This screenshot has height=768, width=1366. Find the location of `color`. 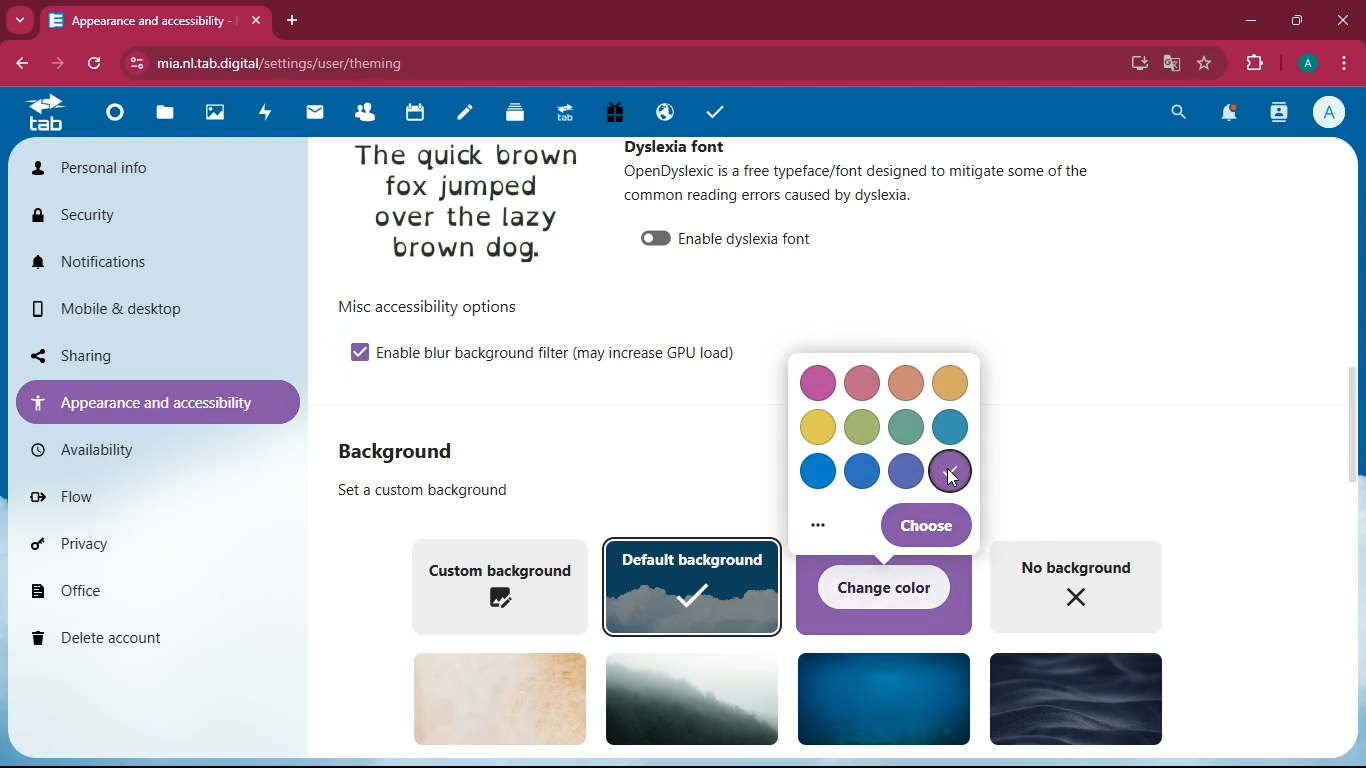

color is located at coordinates (867, 381).